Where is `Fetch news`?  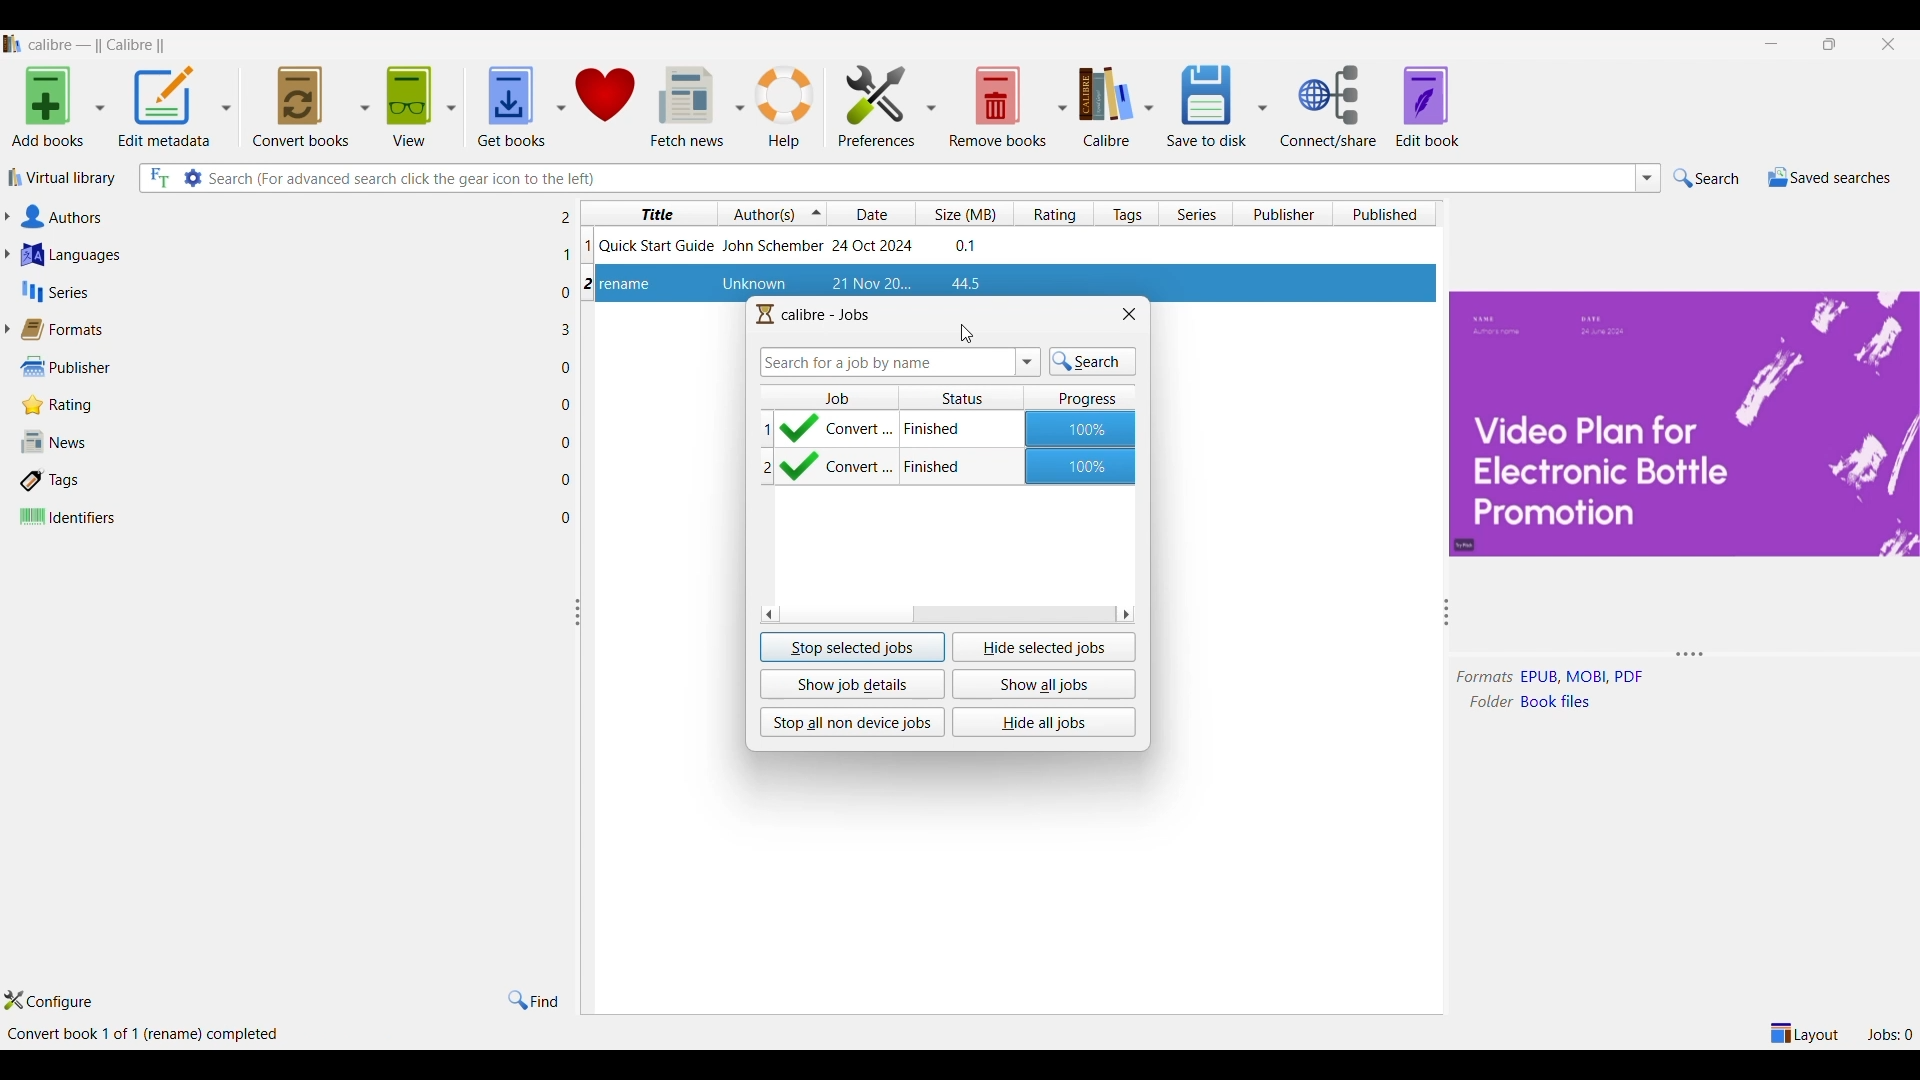
Fetch news is located at coordinates (686, 107).